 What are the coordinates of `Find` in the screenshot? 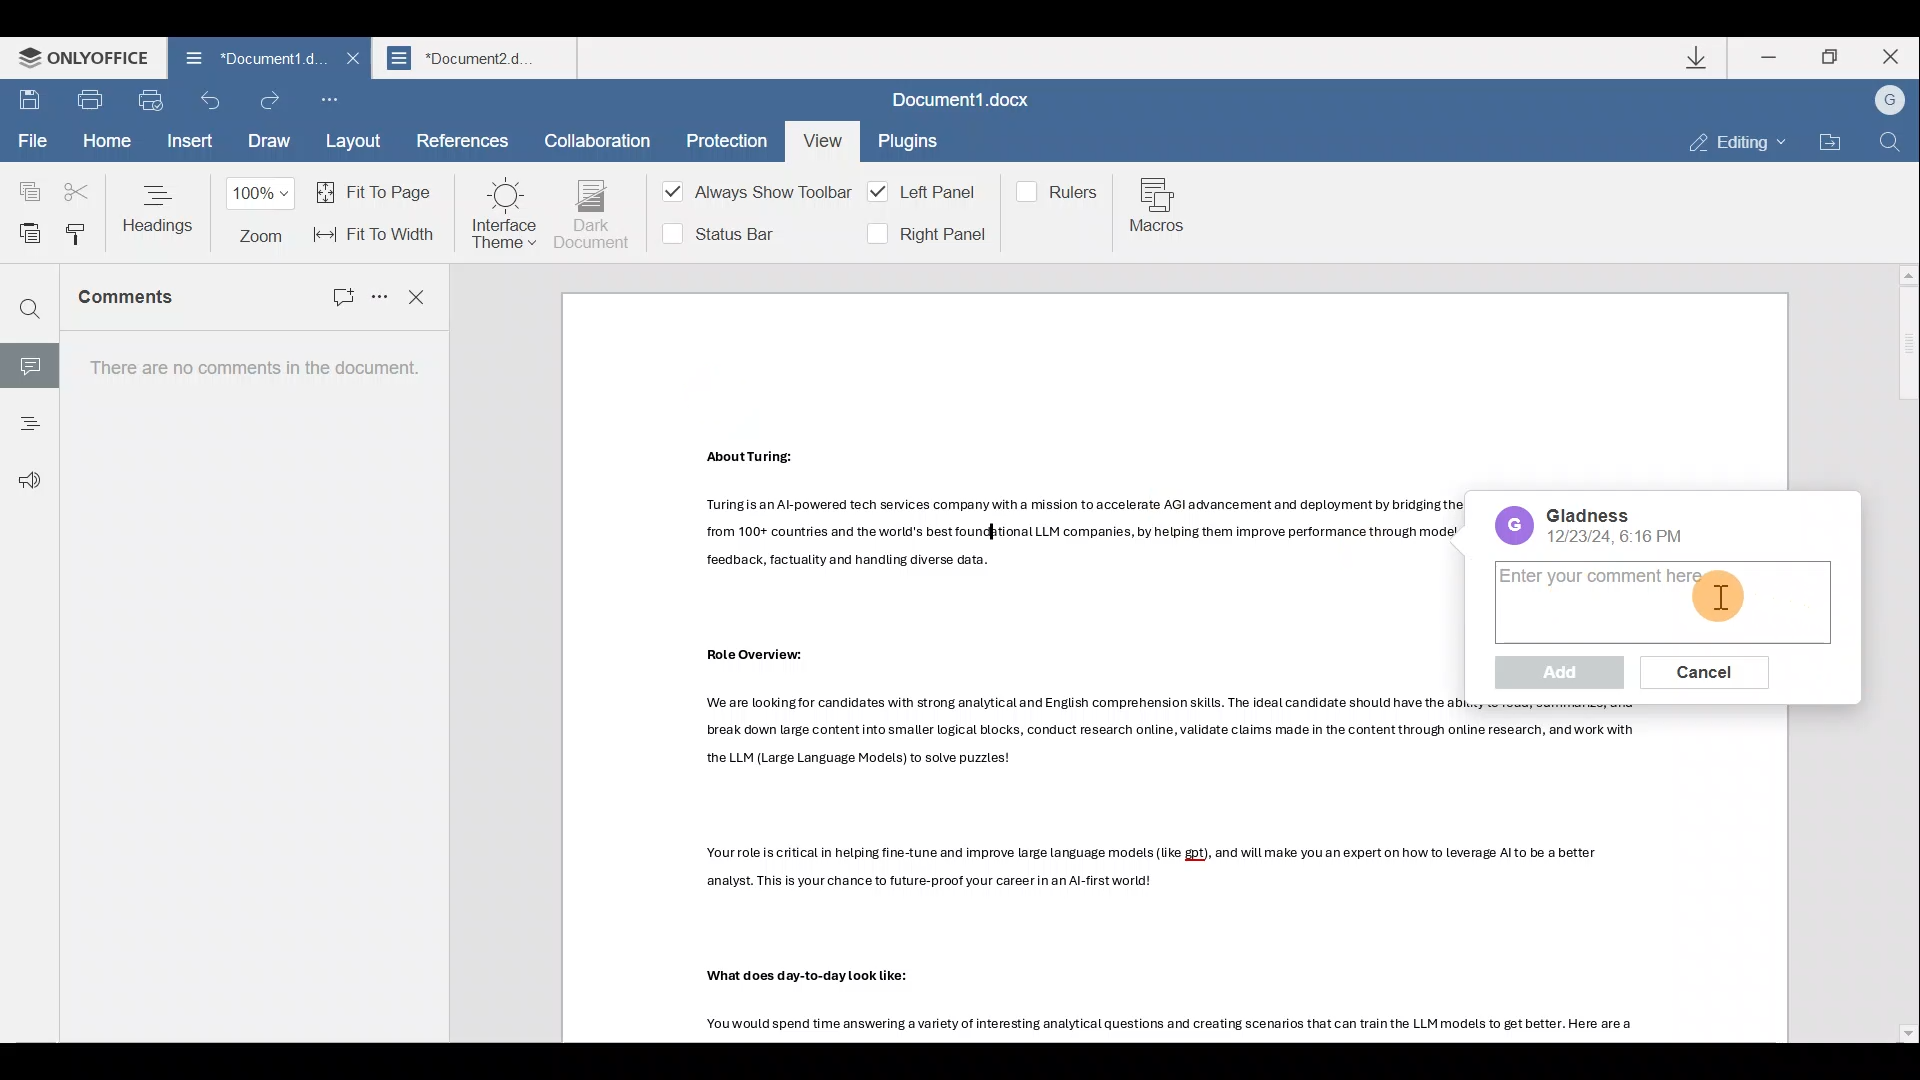 It's located at (30, 311).